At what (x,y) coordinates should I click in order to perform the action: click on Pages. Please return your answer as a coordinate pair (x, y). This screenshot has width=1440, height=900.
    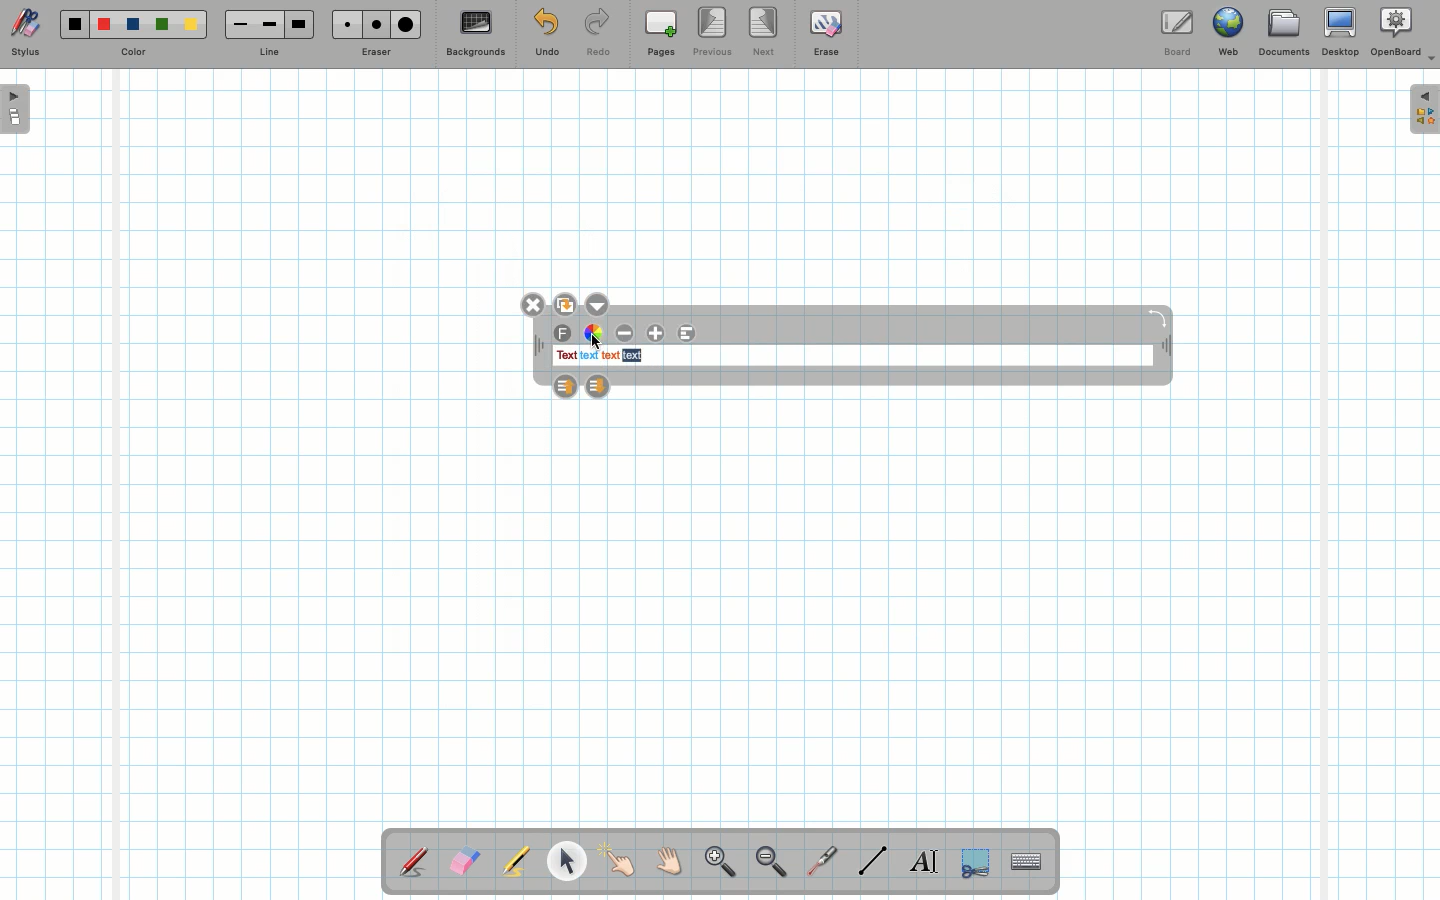
    Looking at the image, I should click on (661, 35).